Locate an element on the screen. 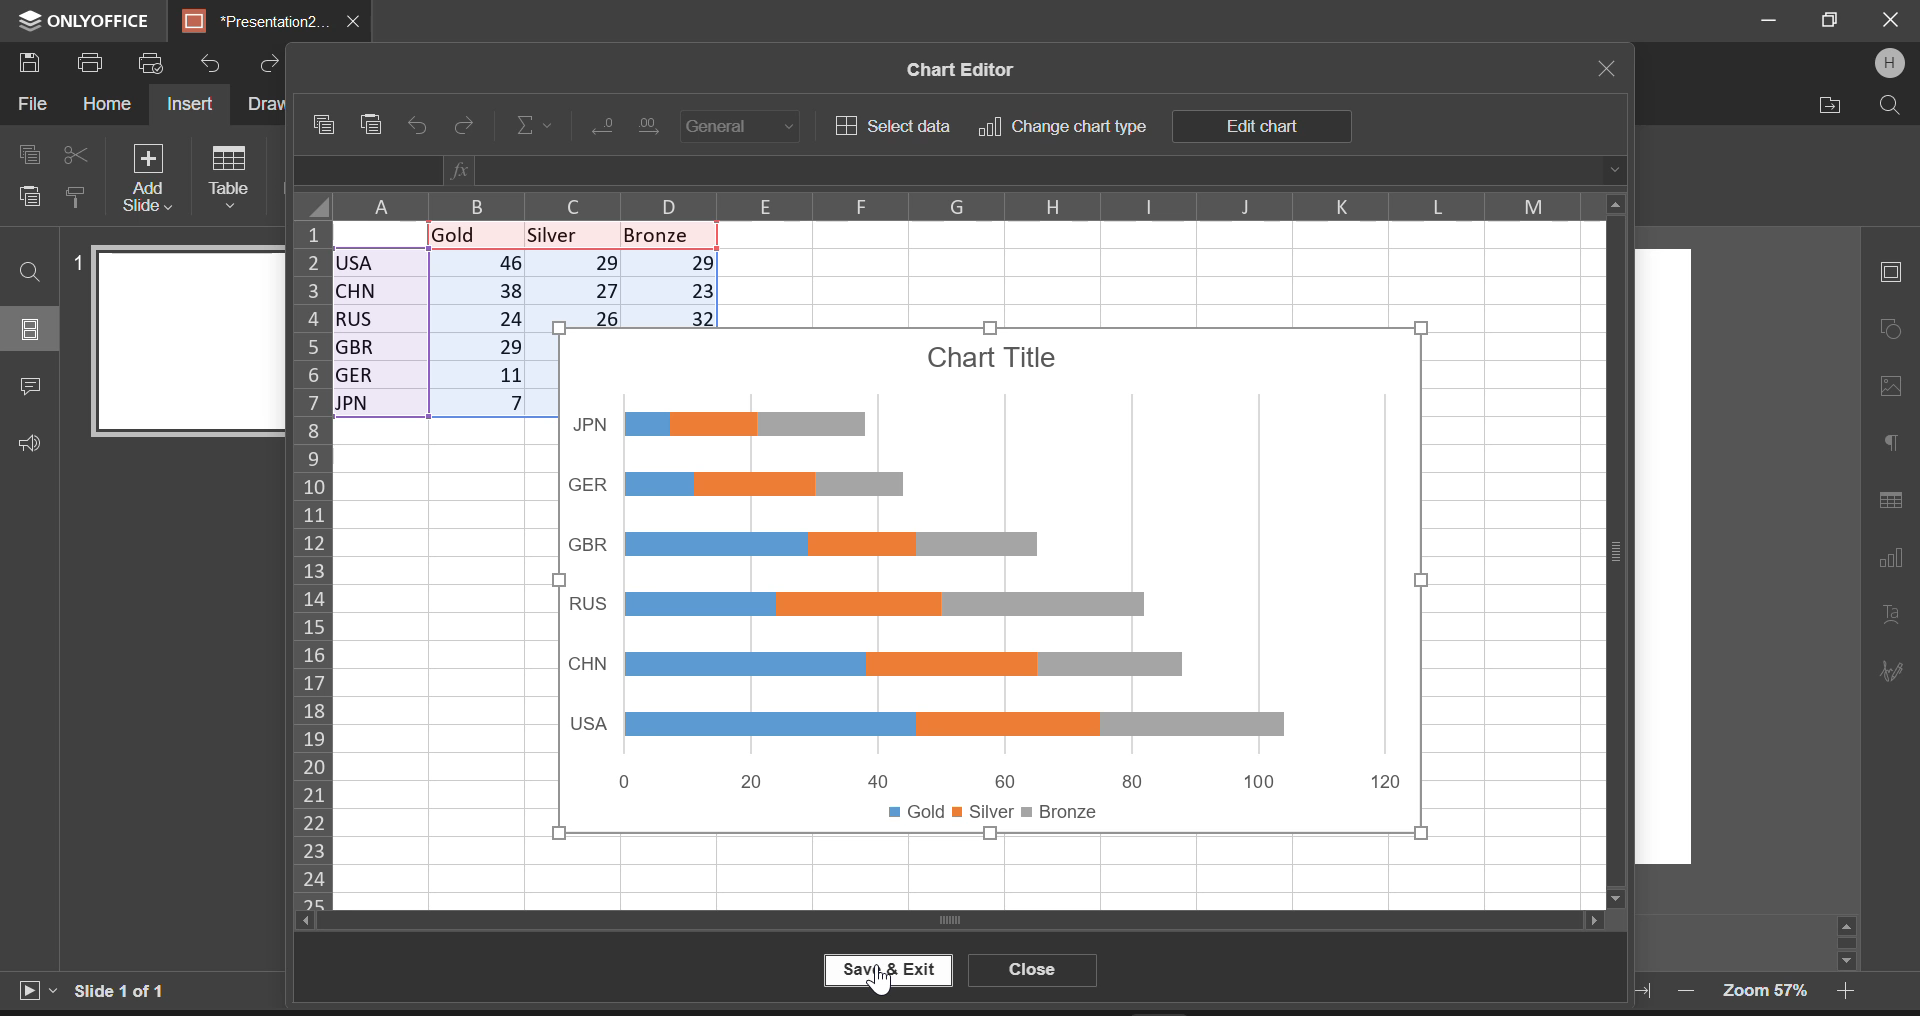 The height and width of the screenshot is (1016, 1920). Select data is located at coordinates (889, 124).